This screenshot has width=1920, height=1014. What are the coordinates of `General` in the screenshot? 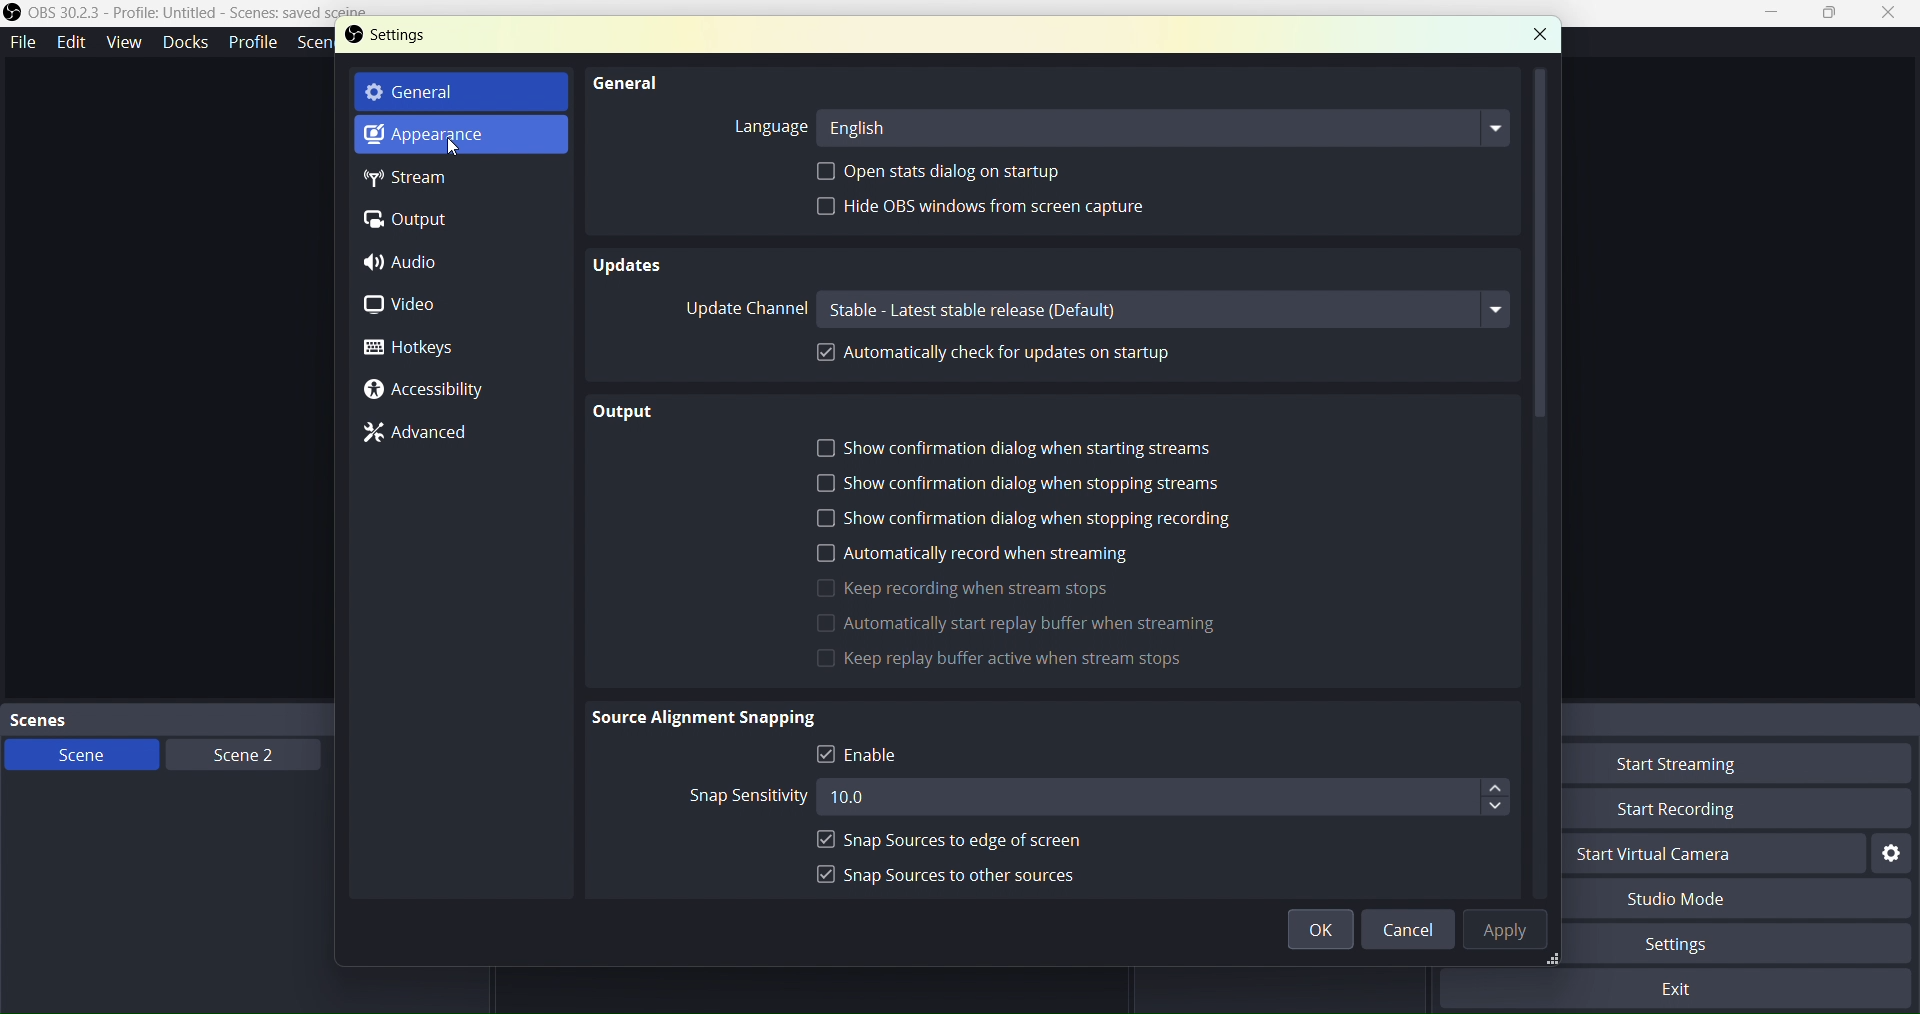 It's located at (452, 92).